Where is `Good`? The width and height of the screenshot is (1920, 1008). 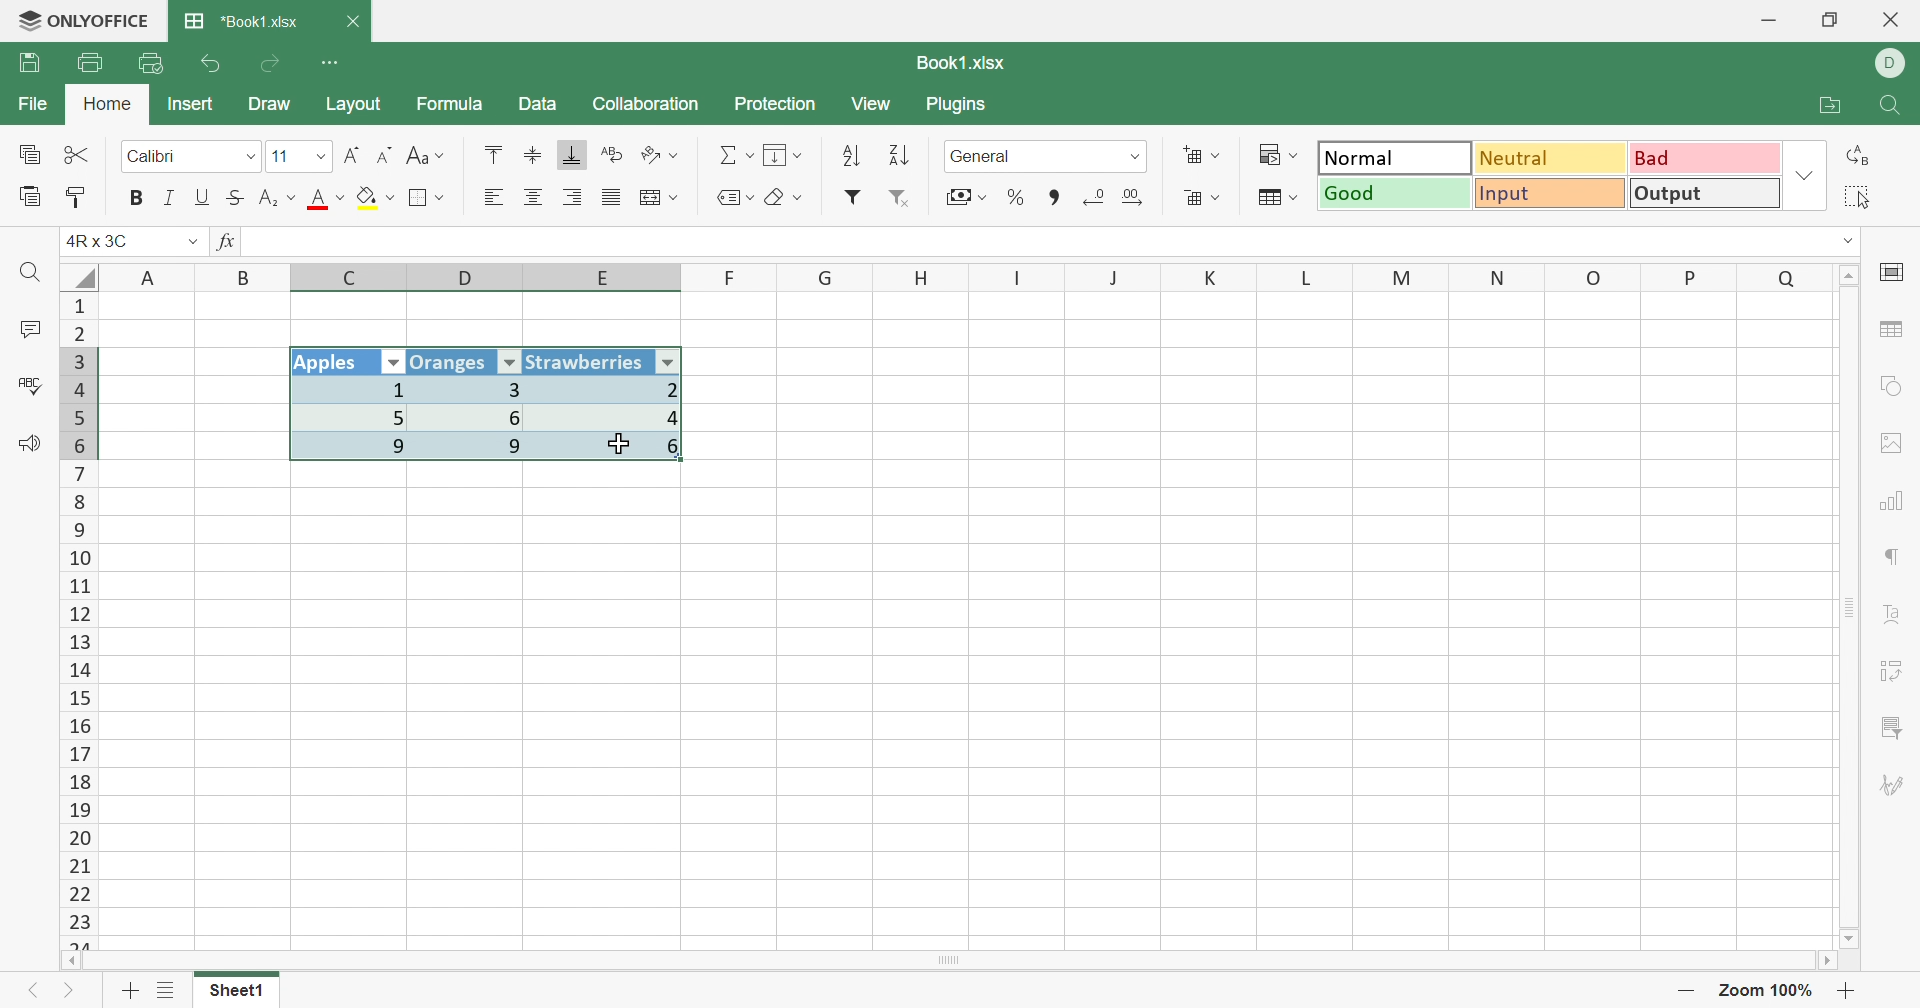
Good is located at coordinates (1396, 194).